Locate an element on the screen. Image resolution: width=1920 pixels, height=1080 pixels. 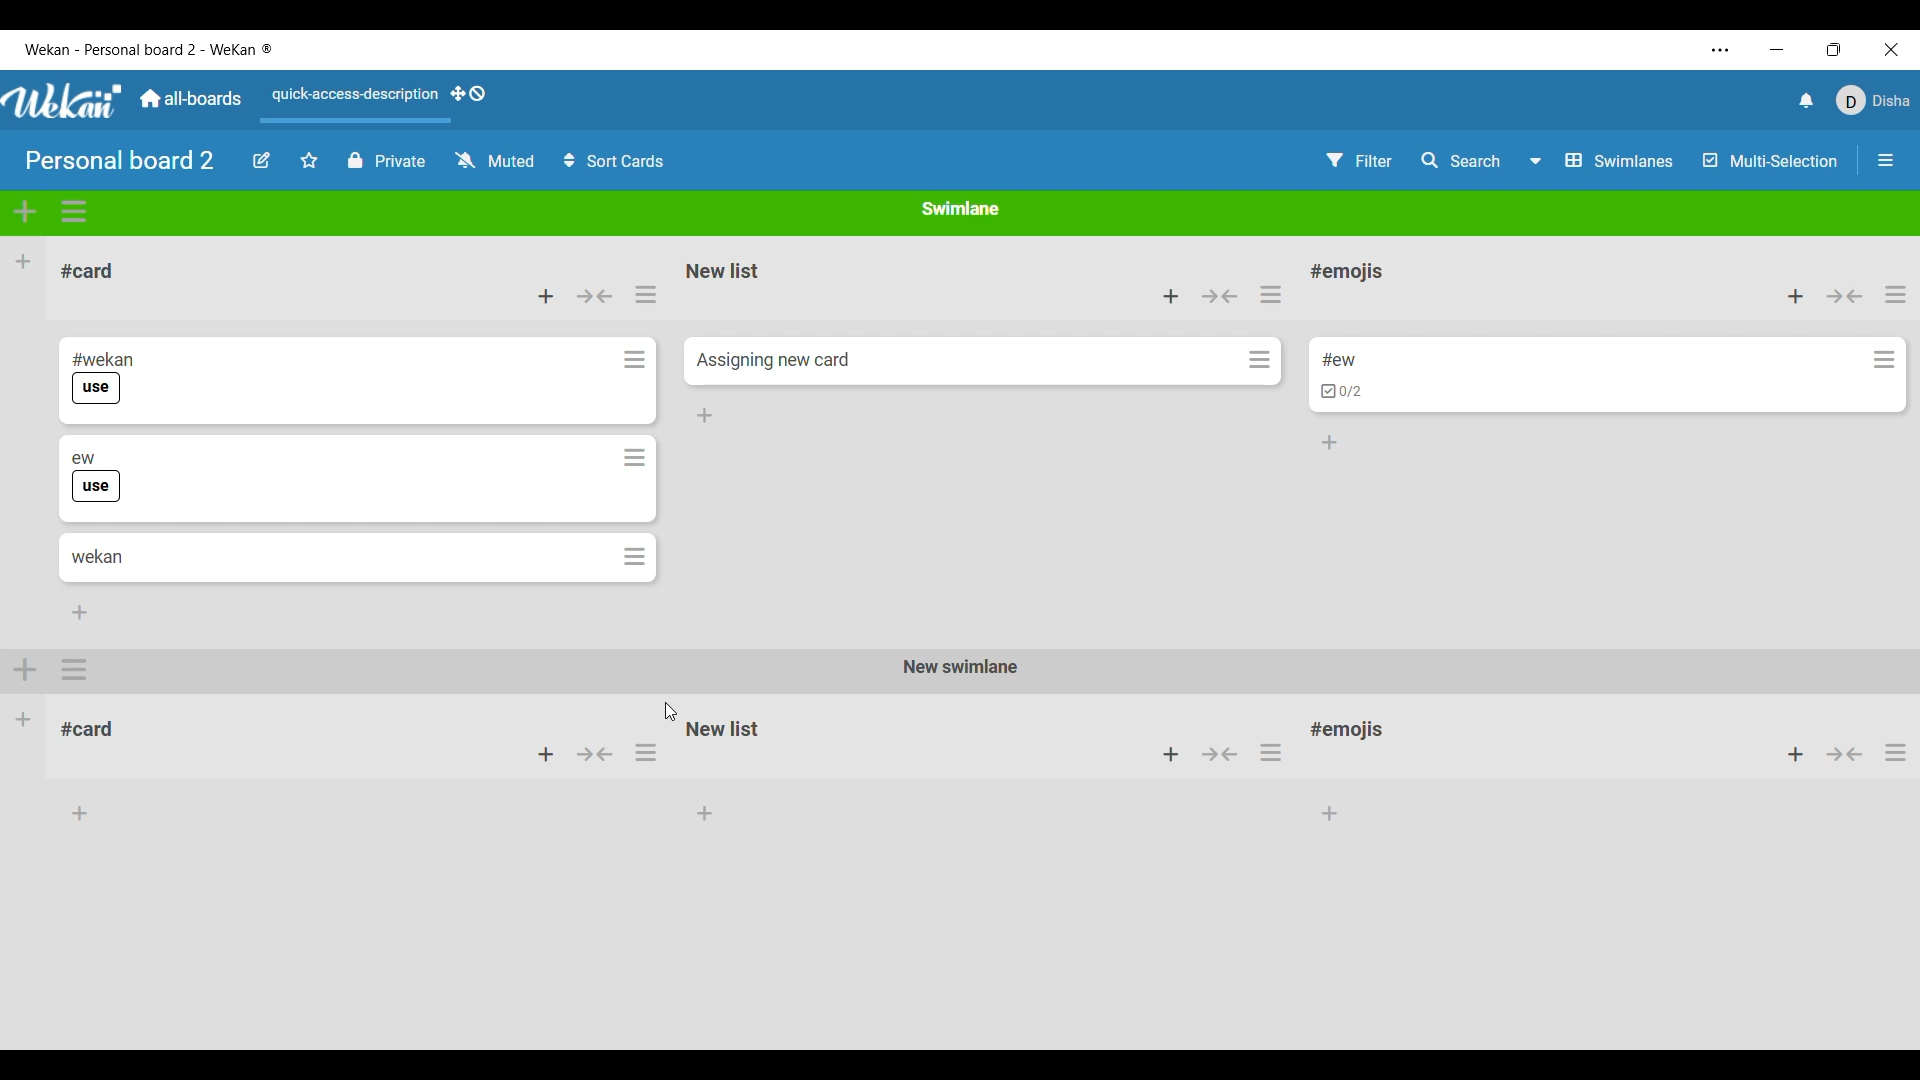
button is located at coordinates (1850, 750).